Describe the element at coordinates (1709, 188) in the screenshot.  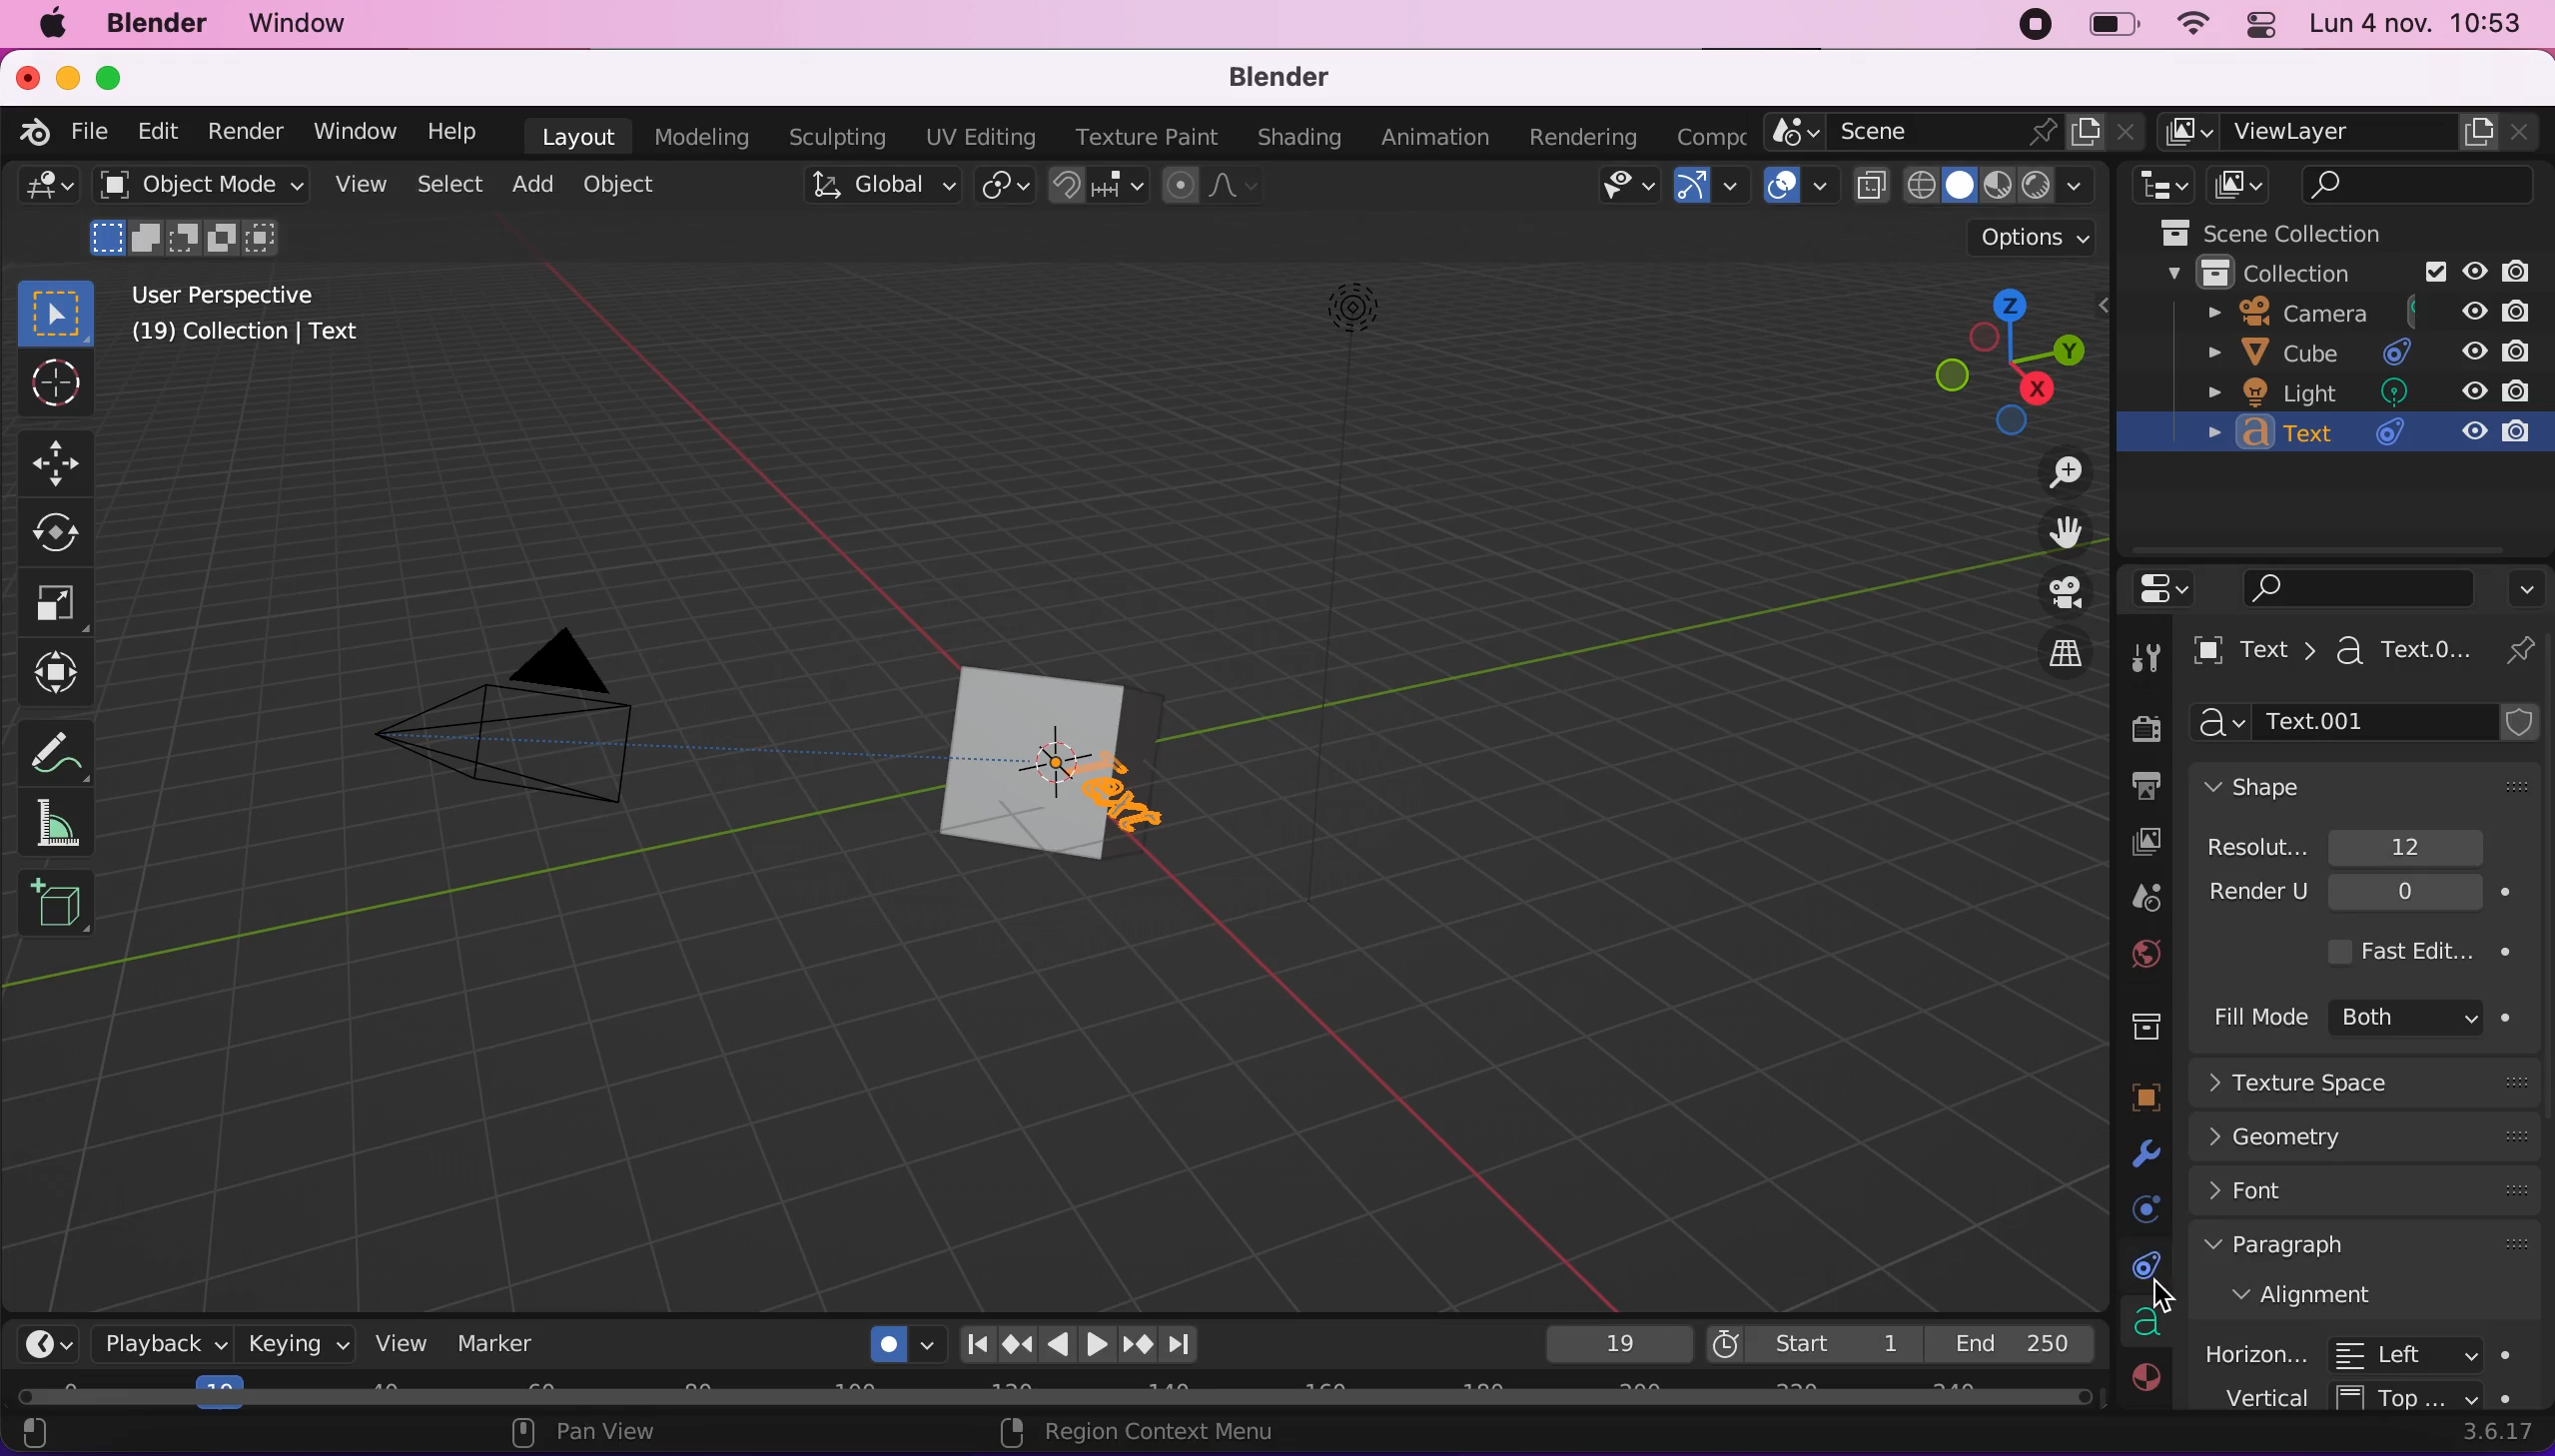
I see `gizmos` at that location.